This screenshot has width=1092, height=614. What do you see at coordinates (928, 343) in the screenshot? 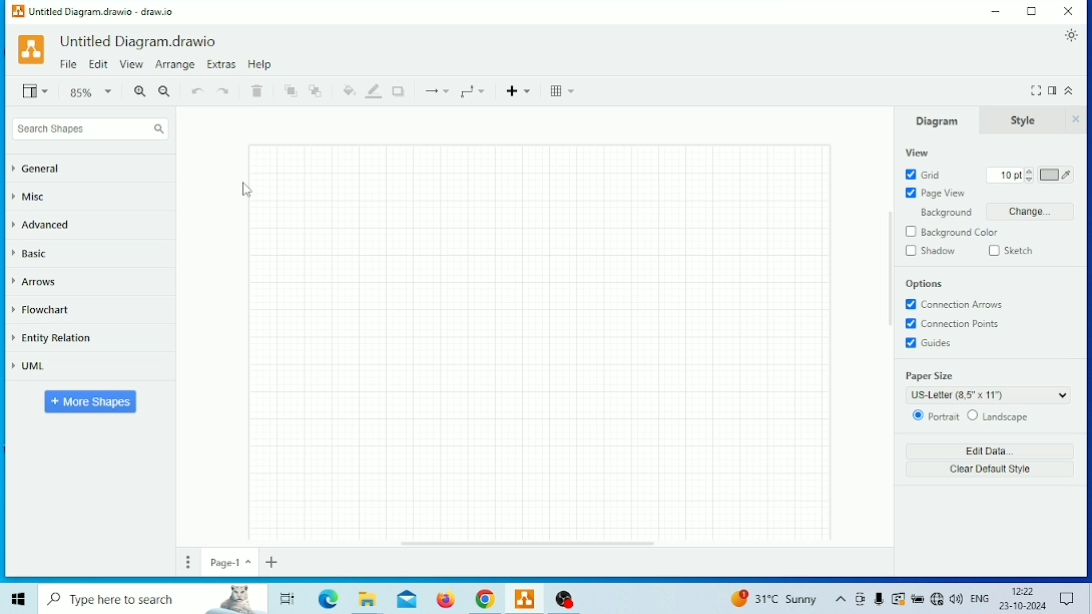
I see `Guides` at bounding box center [928, 343].